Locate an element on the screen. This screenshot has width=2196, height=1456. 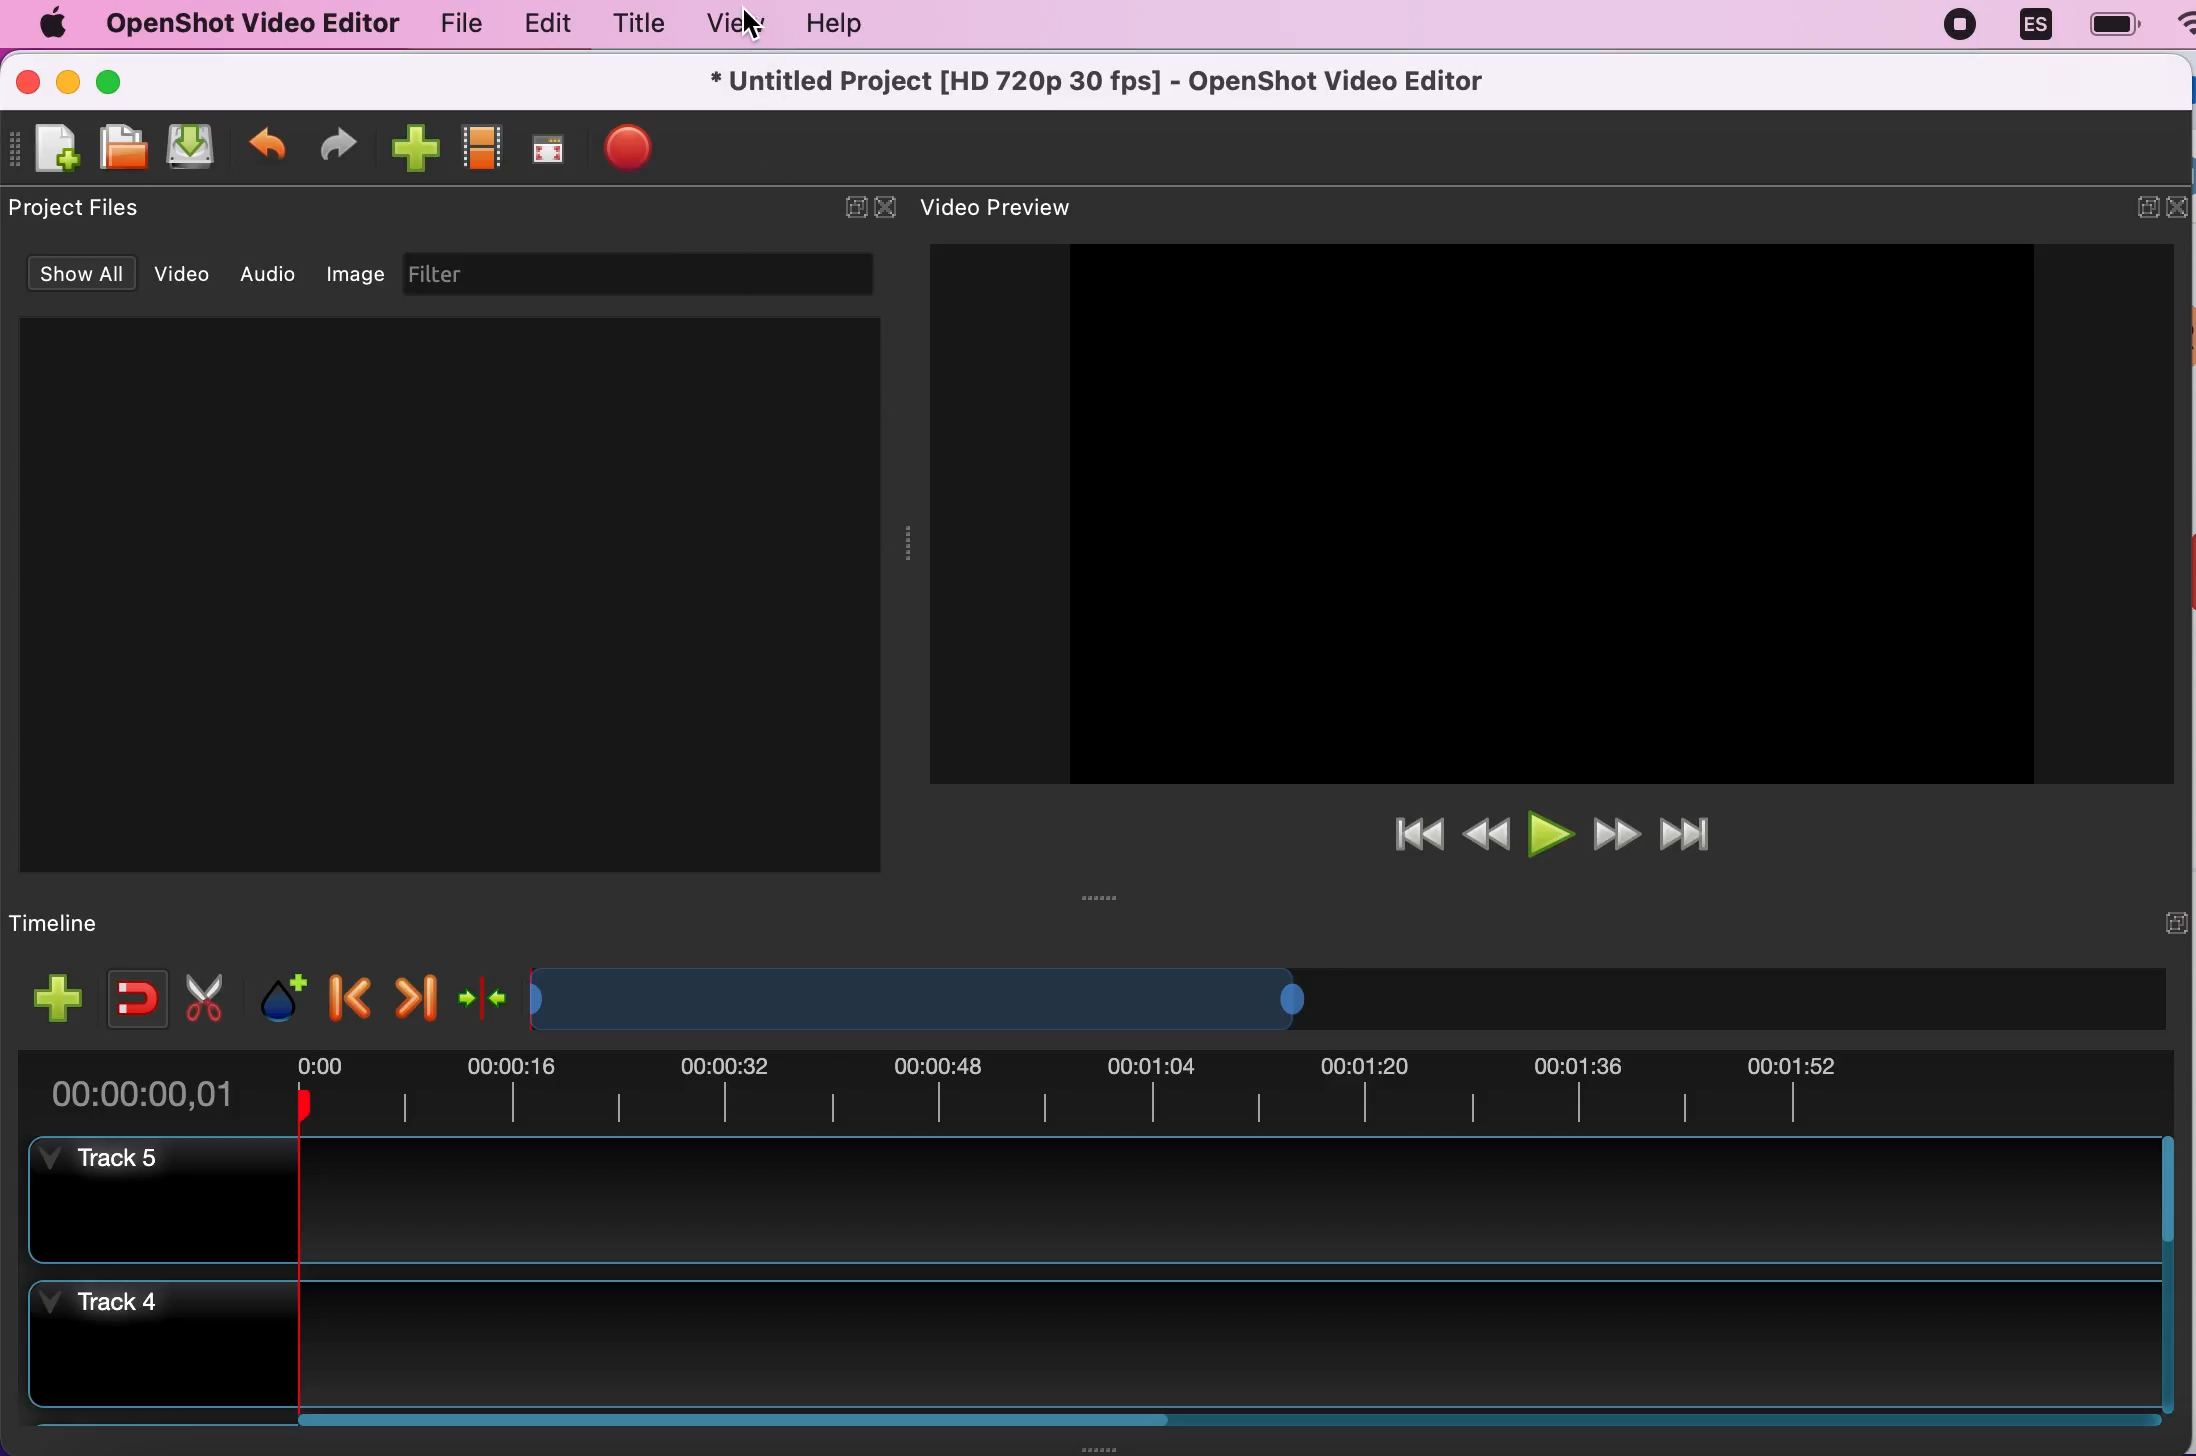
show all is located at coordinates (85, 276).